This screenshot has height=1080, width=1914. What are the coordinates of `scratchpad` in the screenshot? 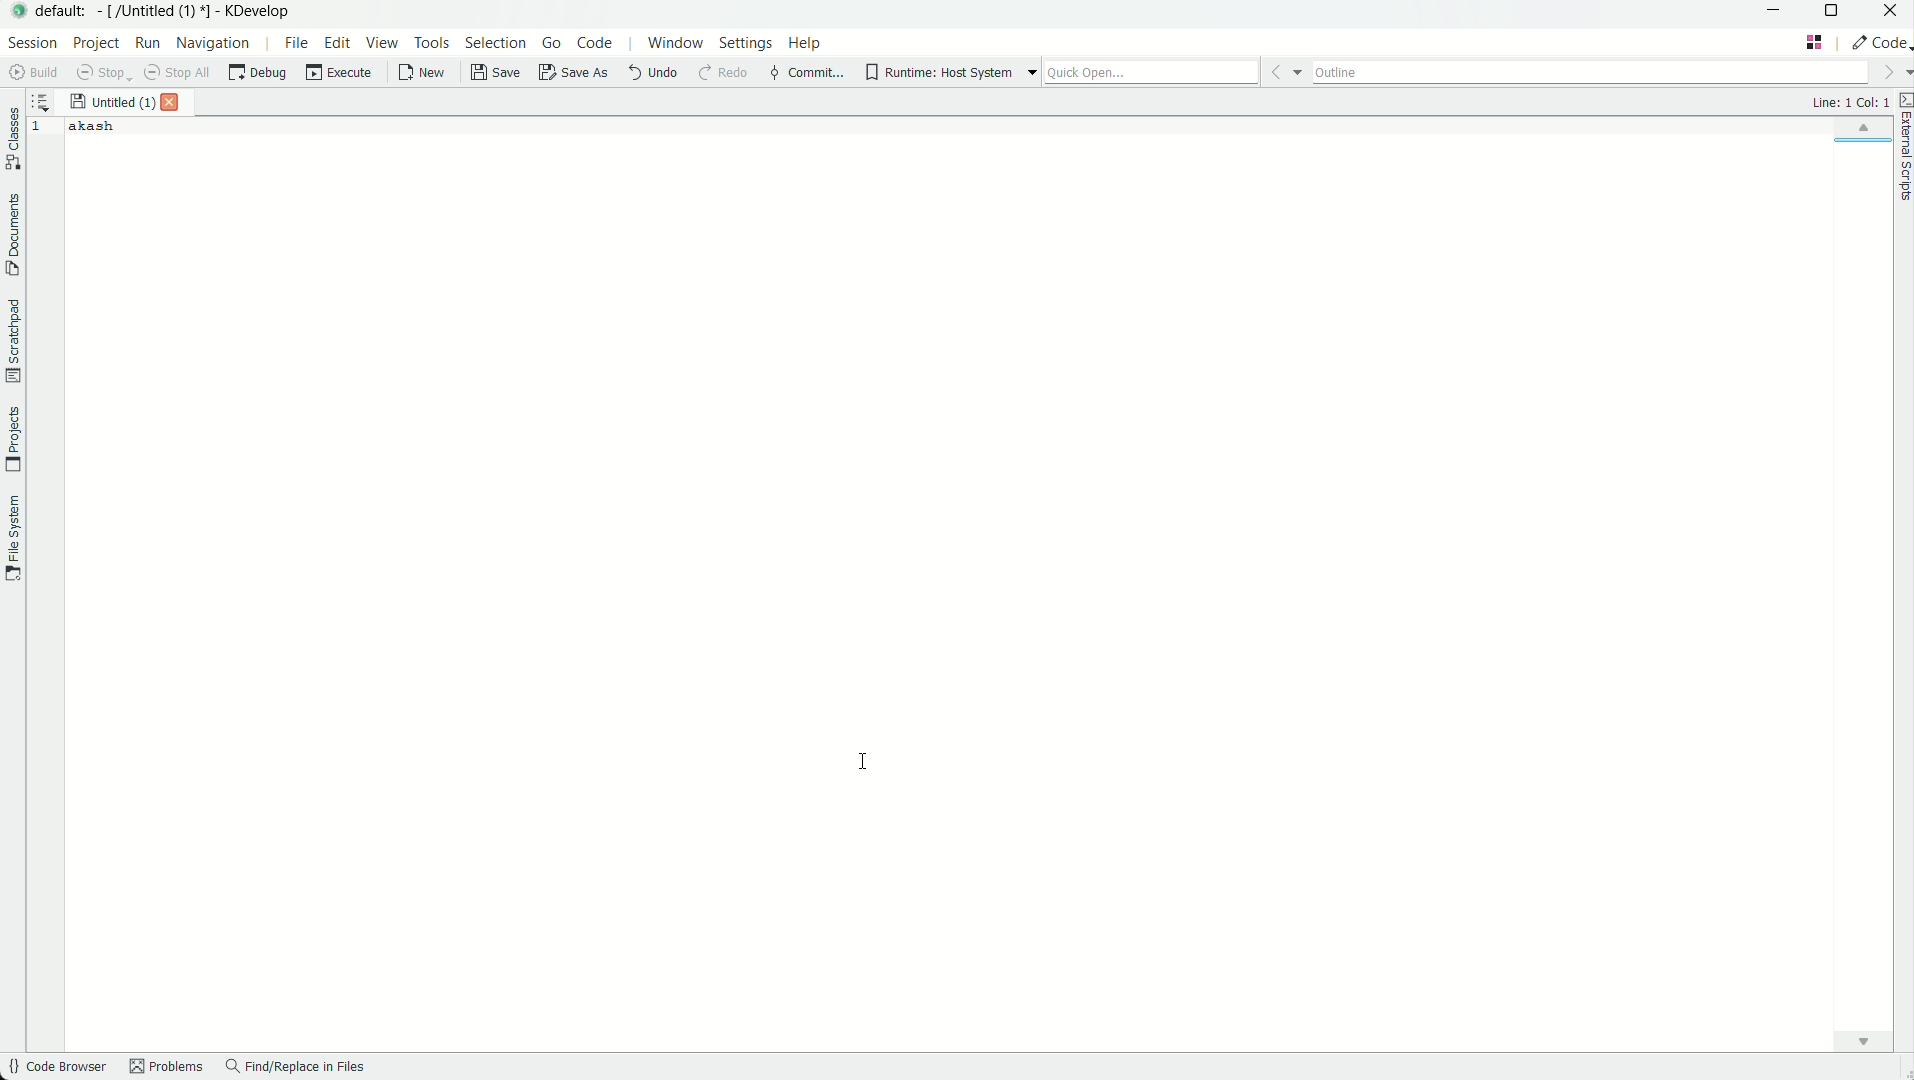 It's located at (12, 340).